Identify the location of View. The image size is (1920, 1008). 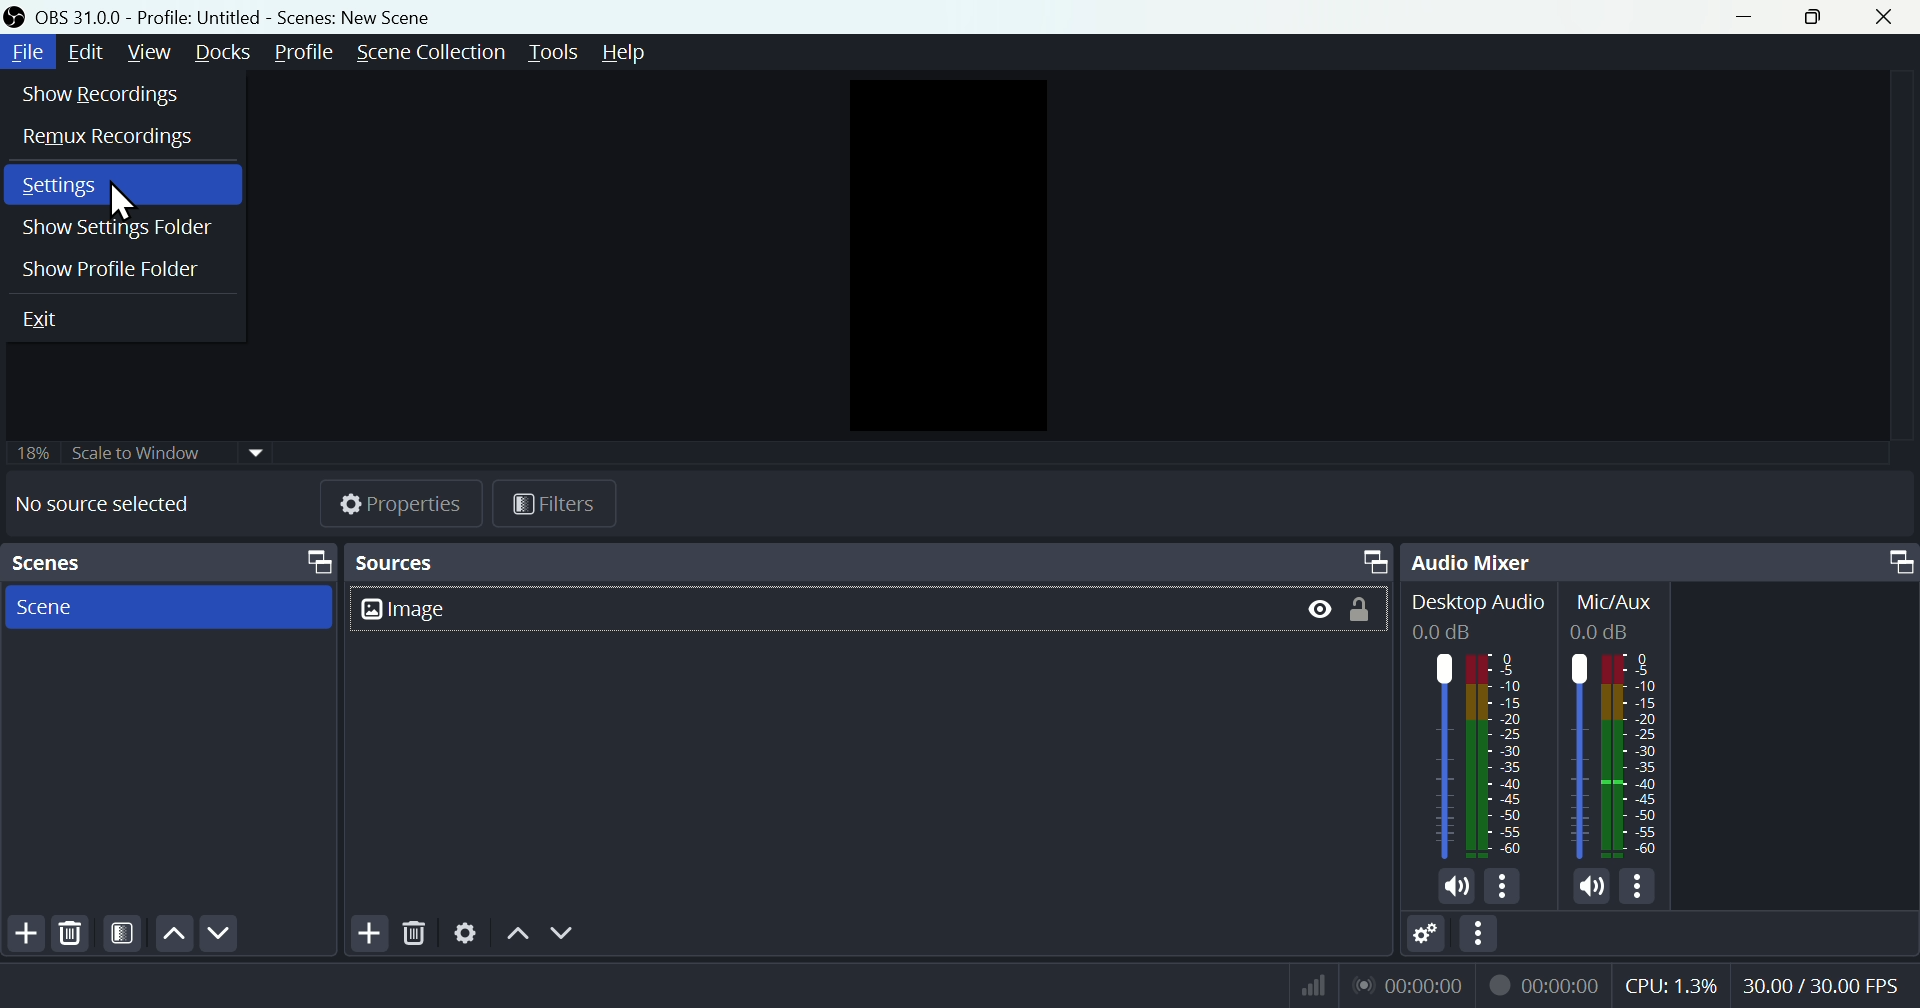
(145, 53).